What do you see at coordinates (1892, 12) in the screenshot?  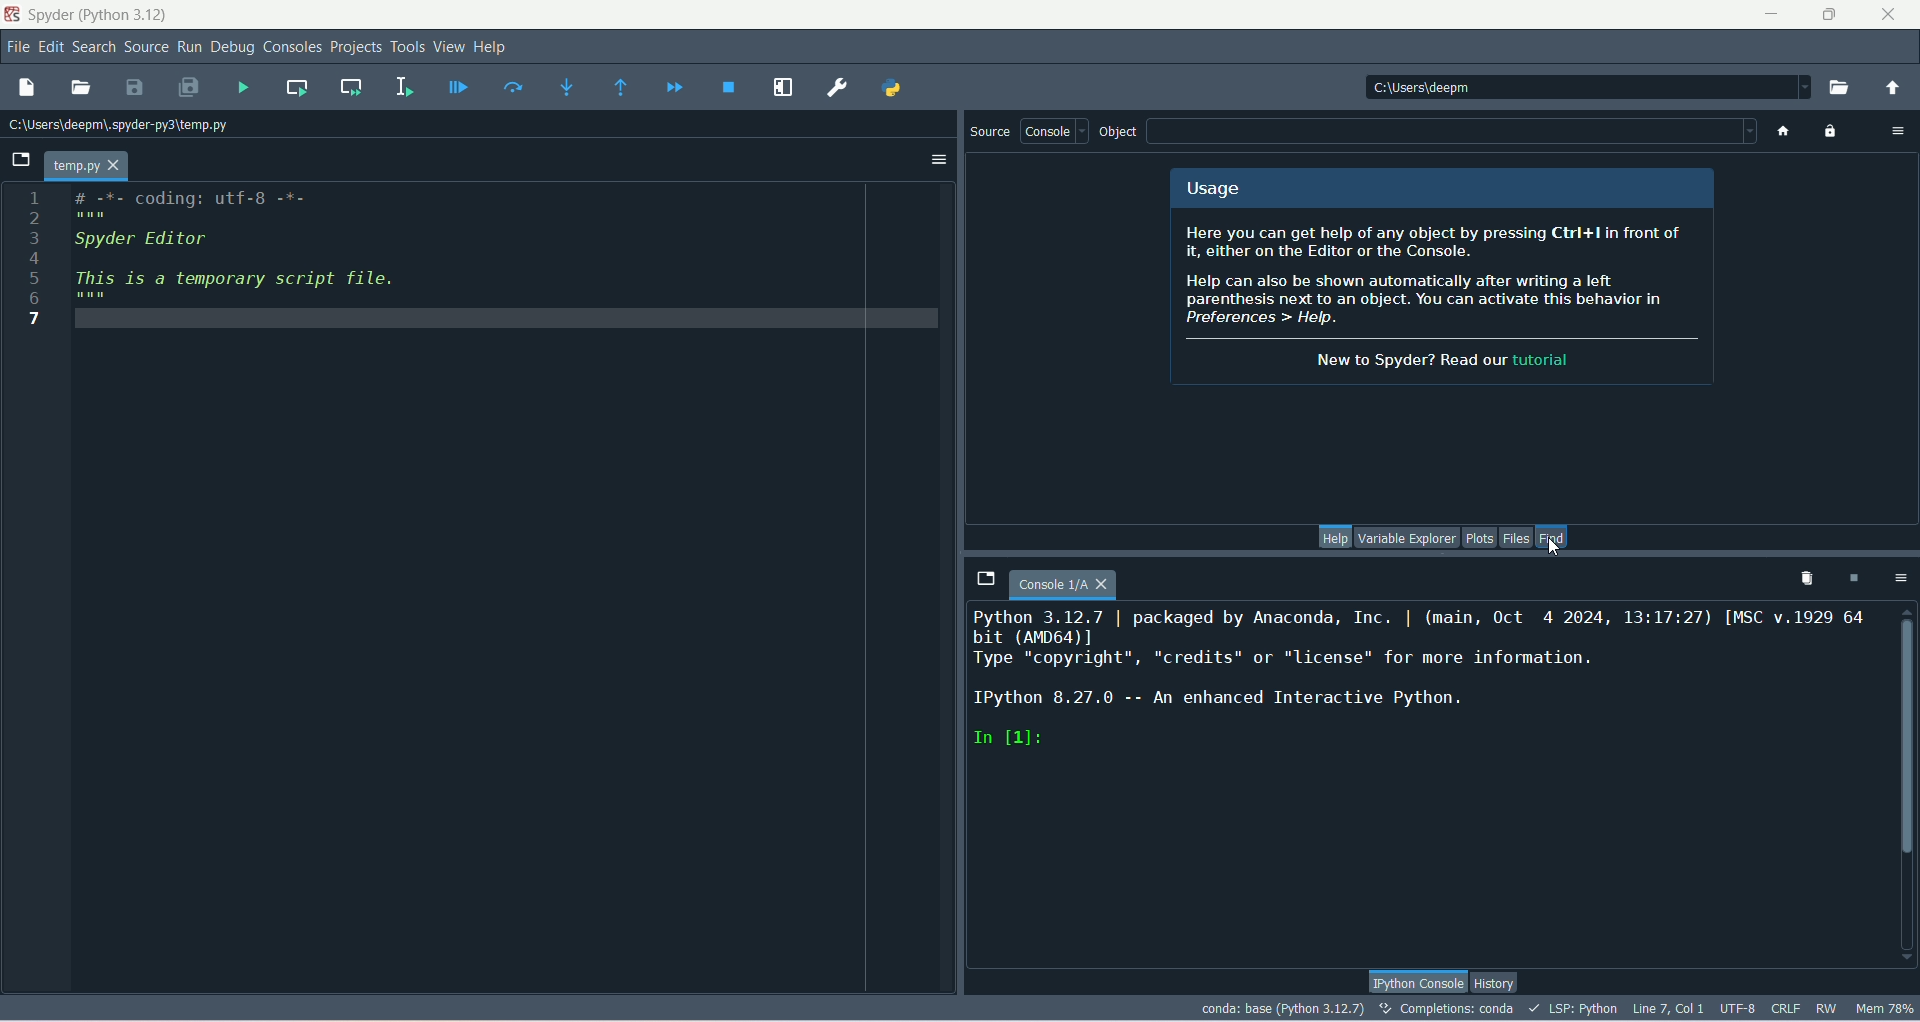 I see `close` at bounding box center [1892, 12].